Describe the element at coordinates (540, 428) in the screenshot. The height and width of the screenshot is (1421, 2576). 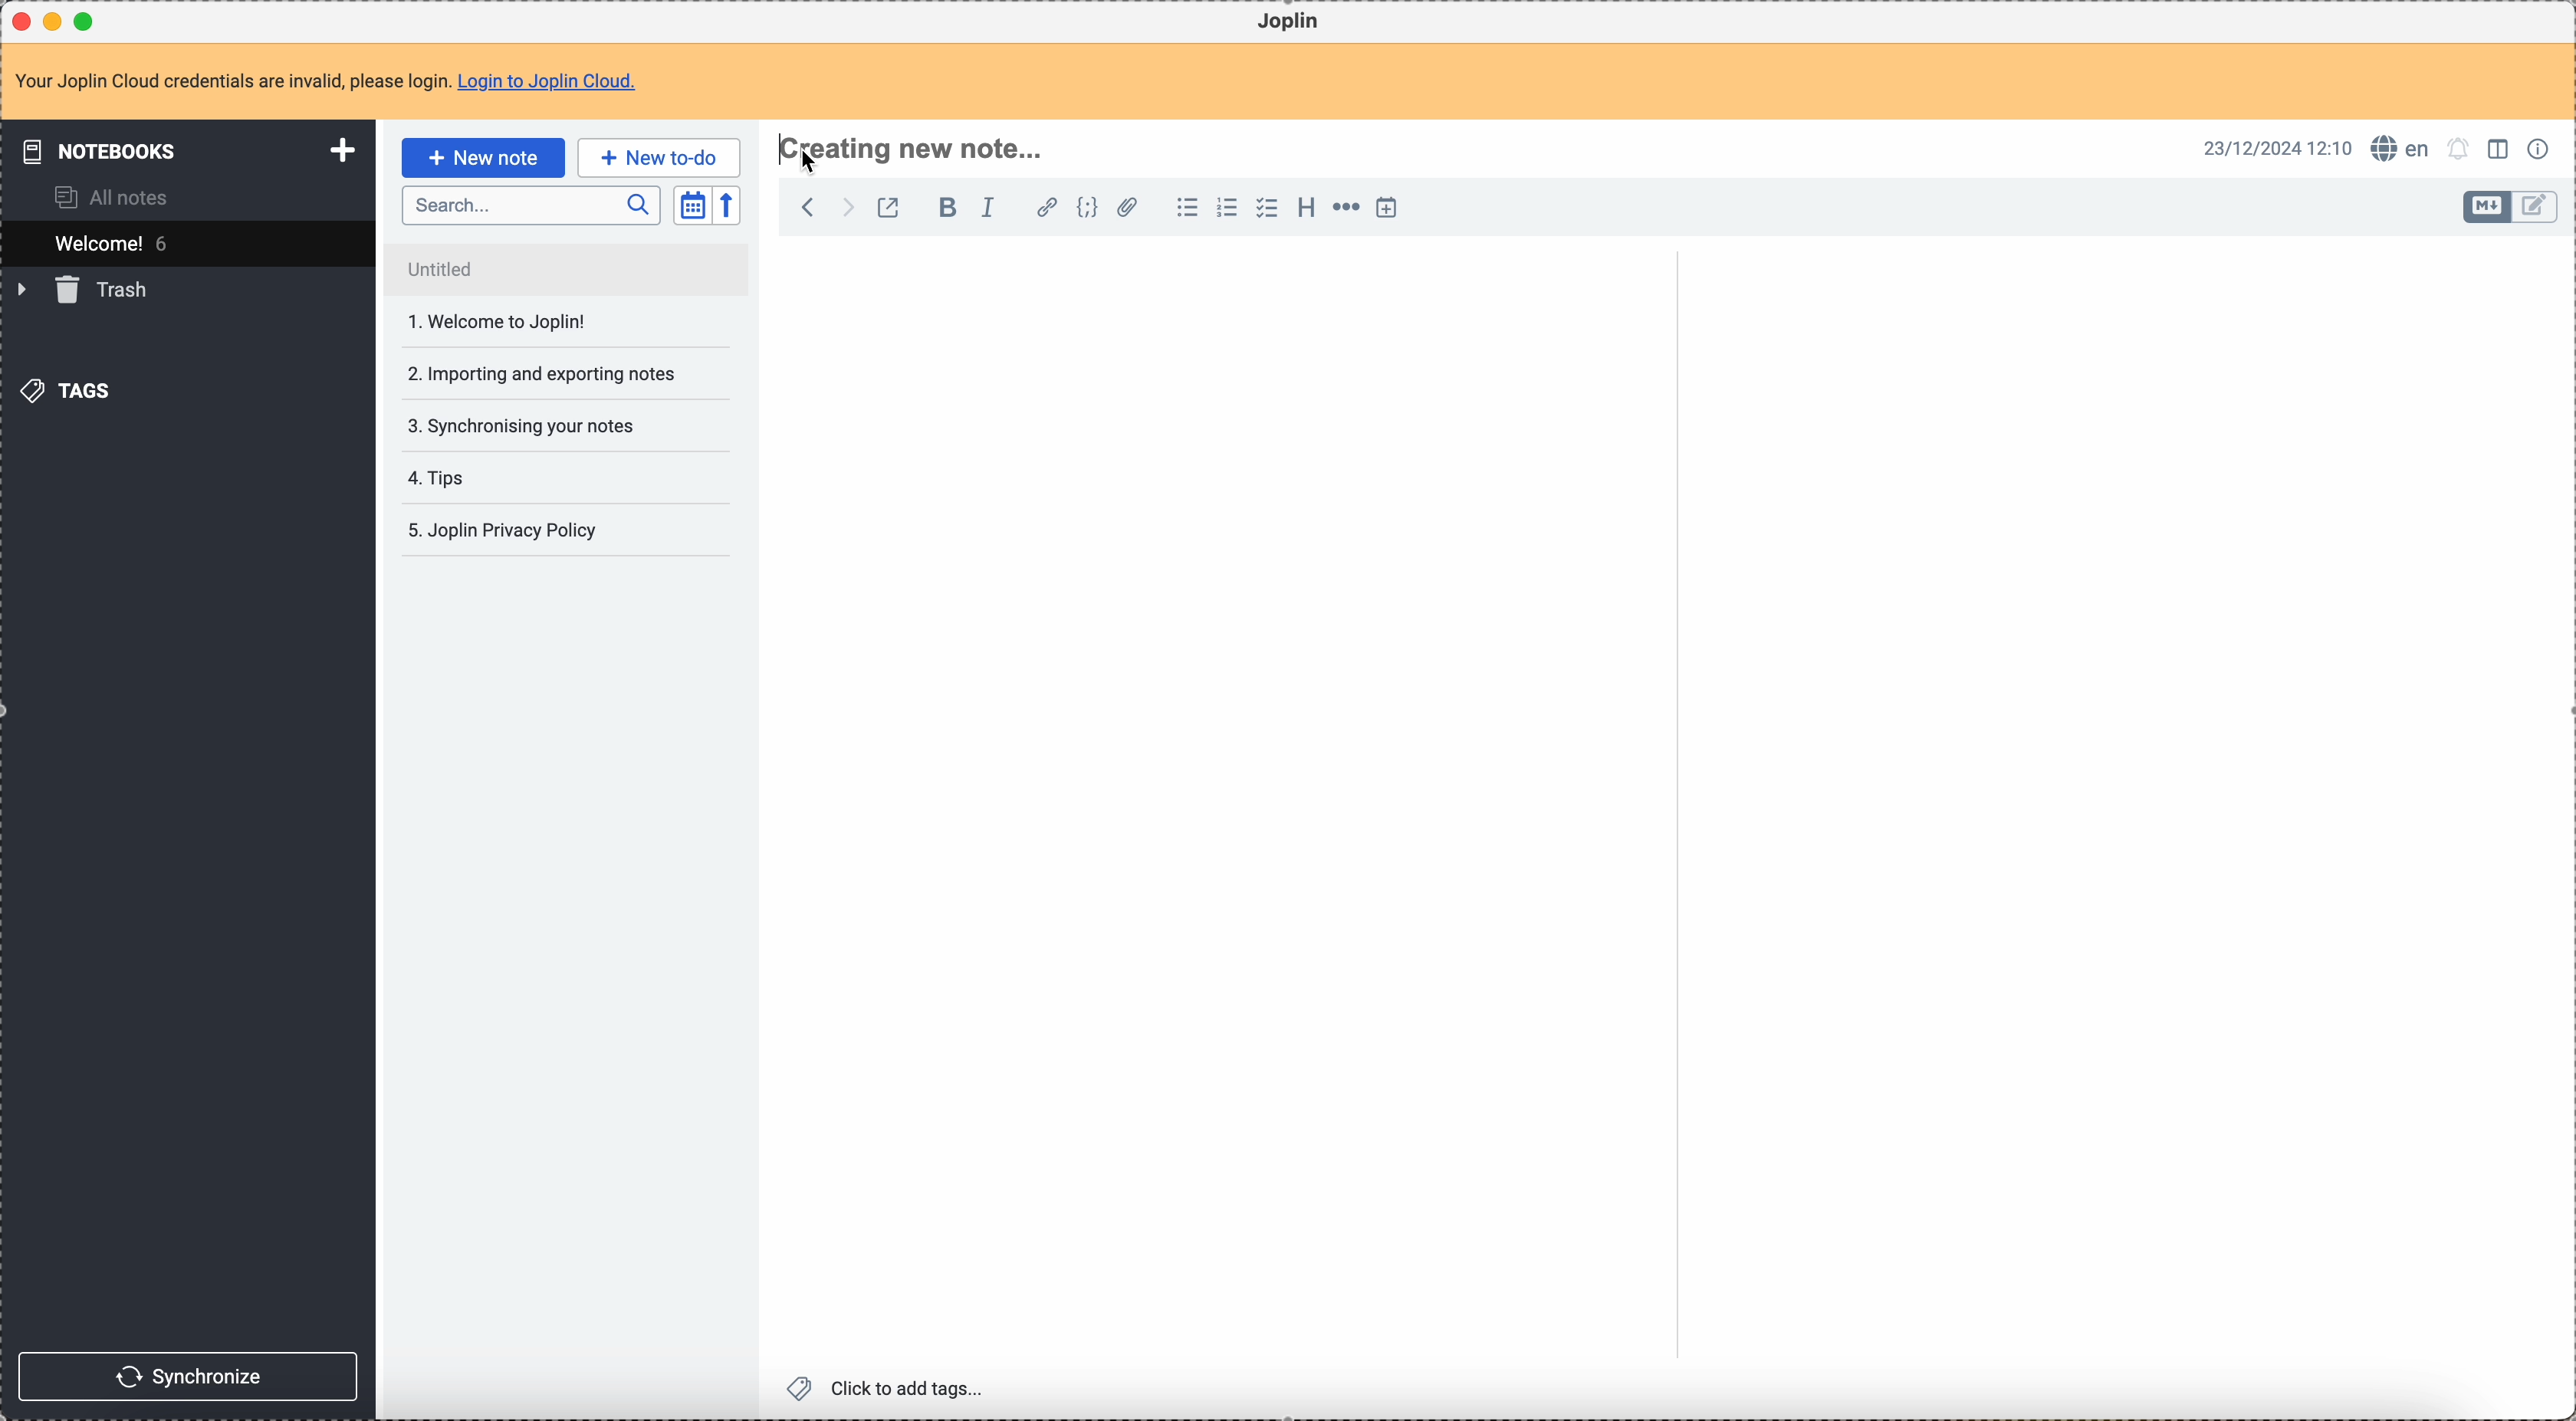
I see `tips` at that location.